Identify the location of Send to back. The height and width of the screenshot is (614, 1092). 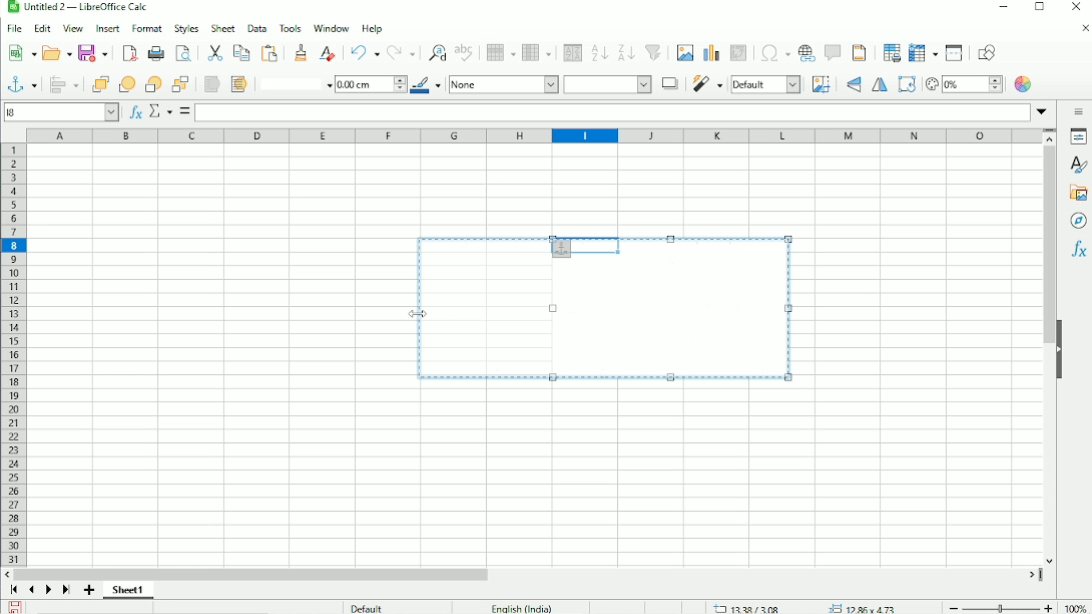
(181, 83).